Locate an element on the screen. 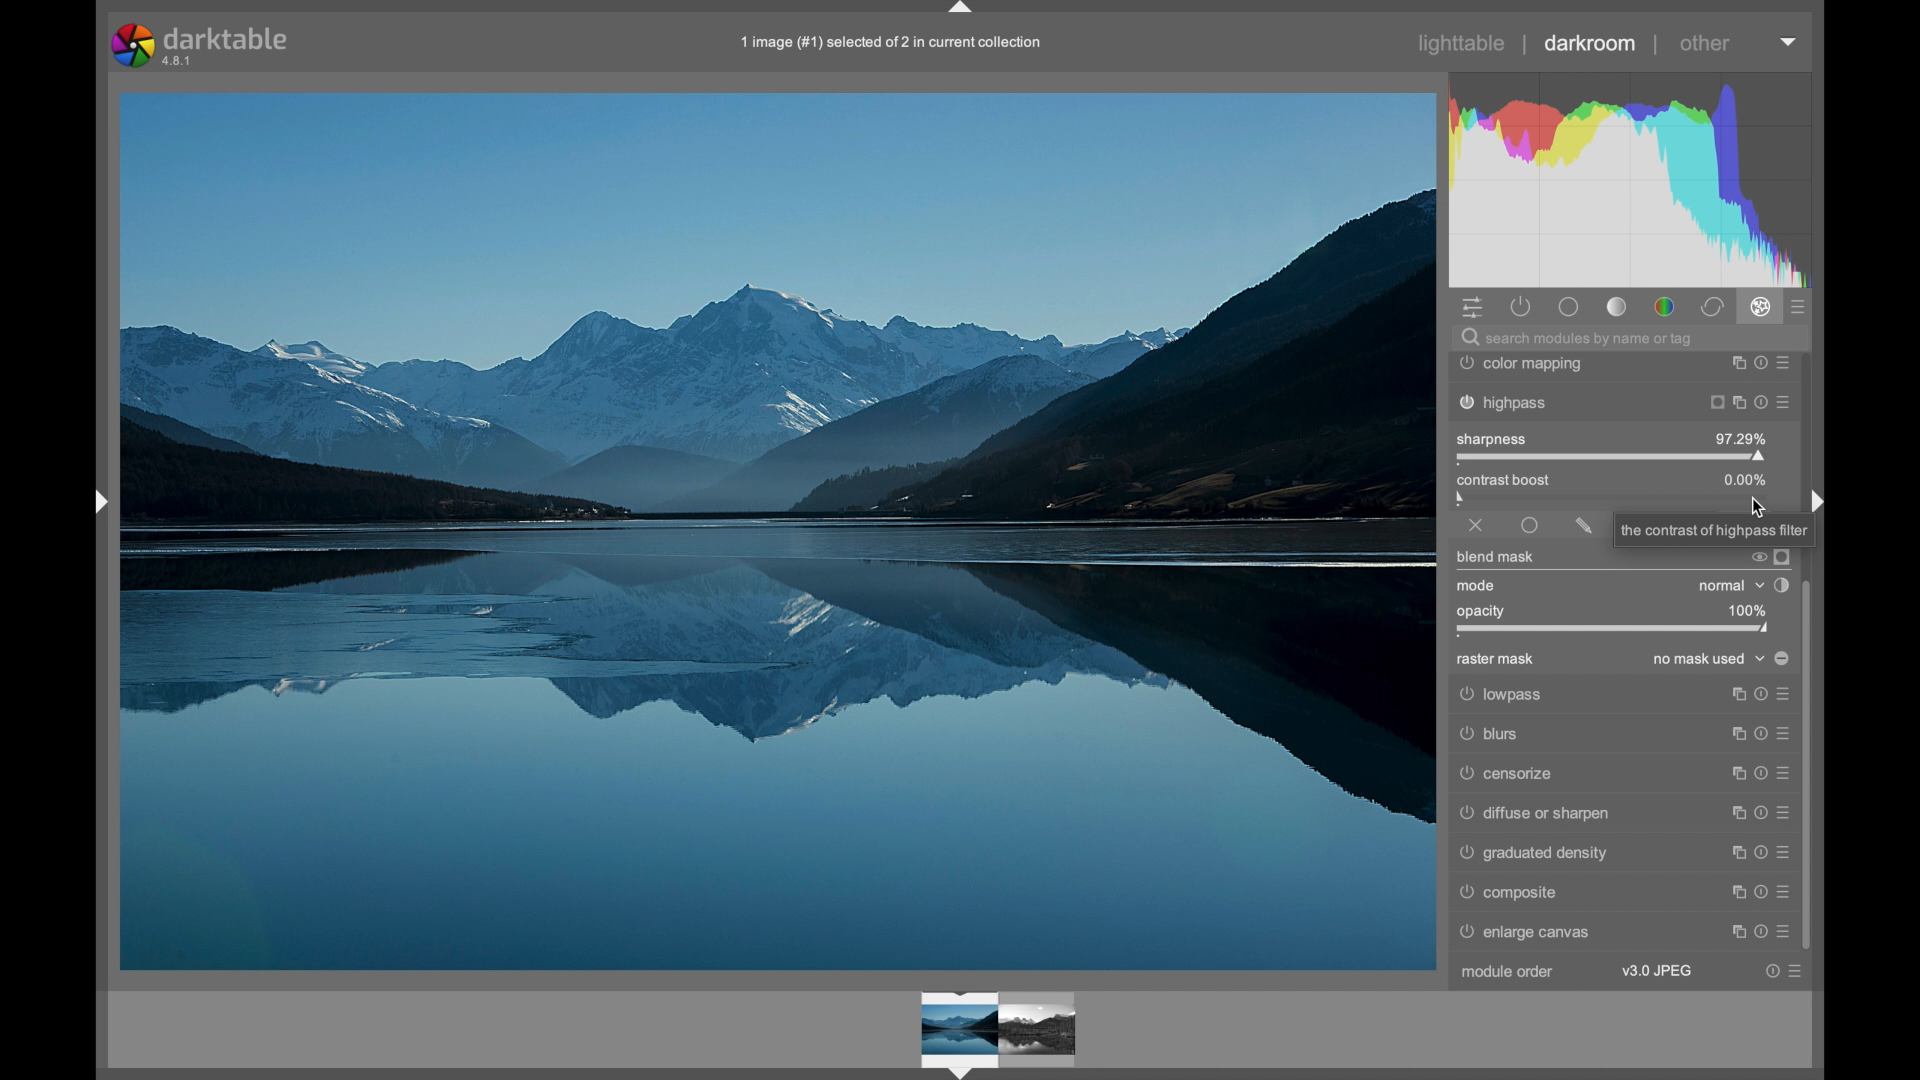  darkroom is located at coordinates (1590, 43).